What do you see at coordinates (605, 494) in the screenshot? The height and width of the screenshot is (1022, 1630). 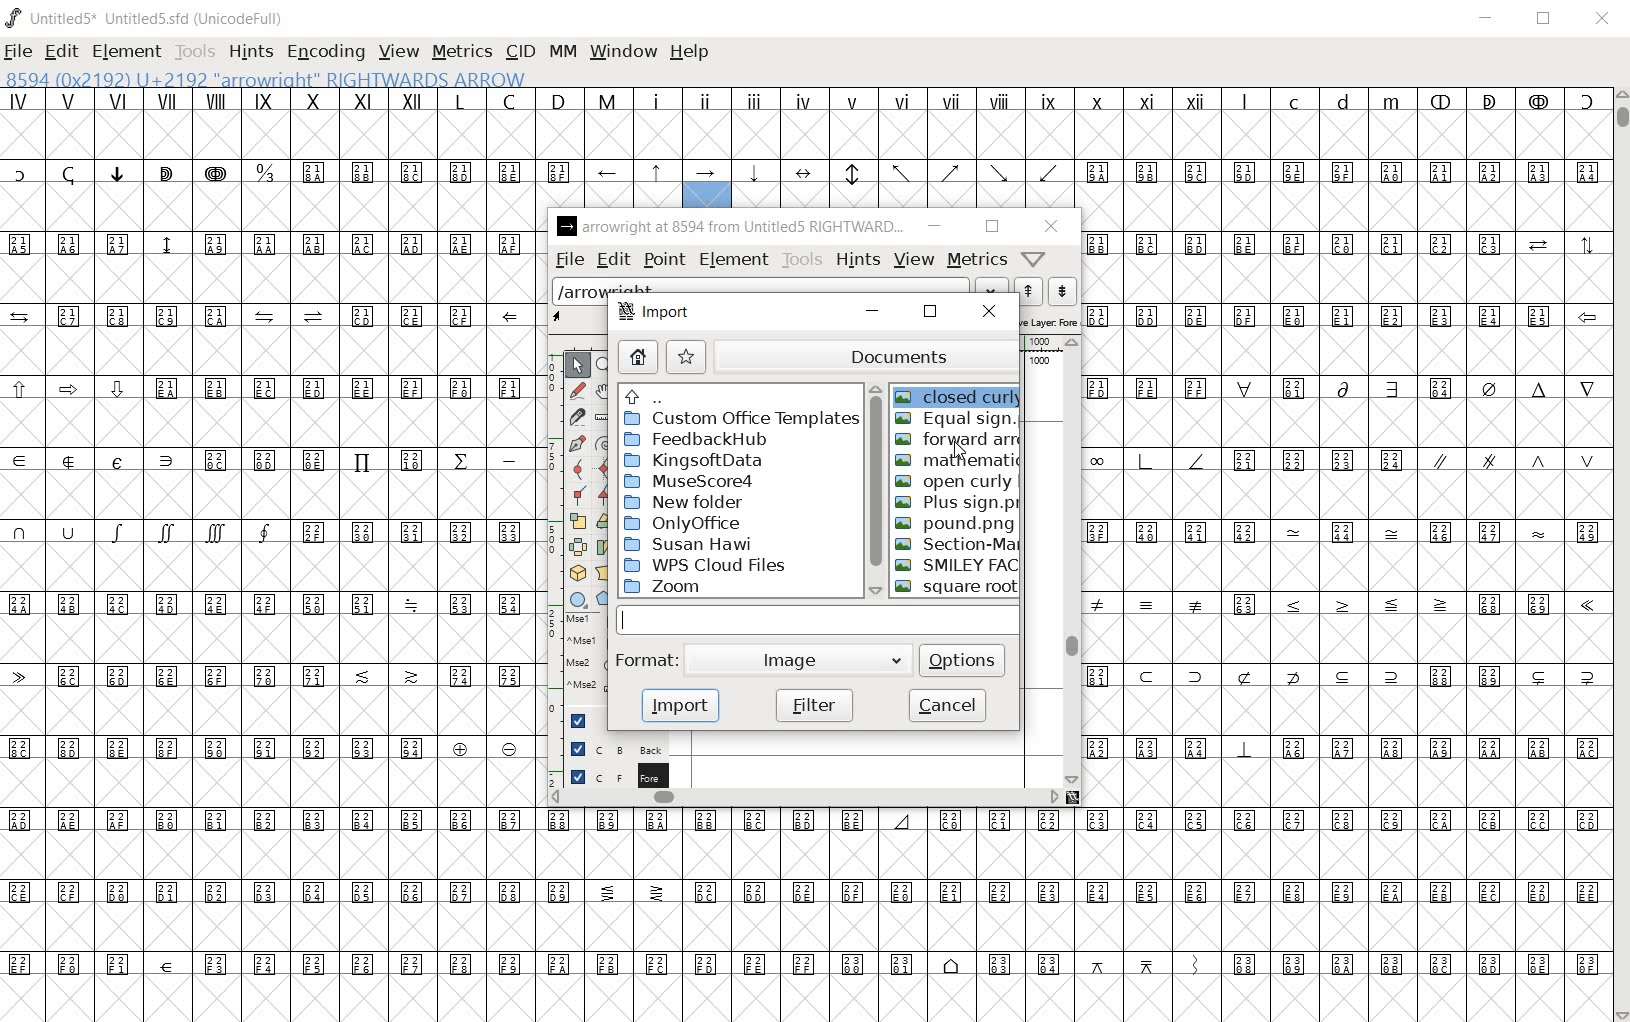 I see `Add a corner point` at bounding box center [605, 494].